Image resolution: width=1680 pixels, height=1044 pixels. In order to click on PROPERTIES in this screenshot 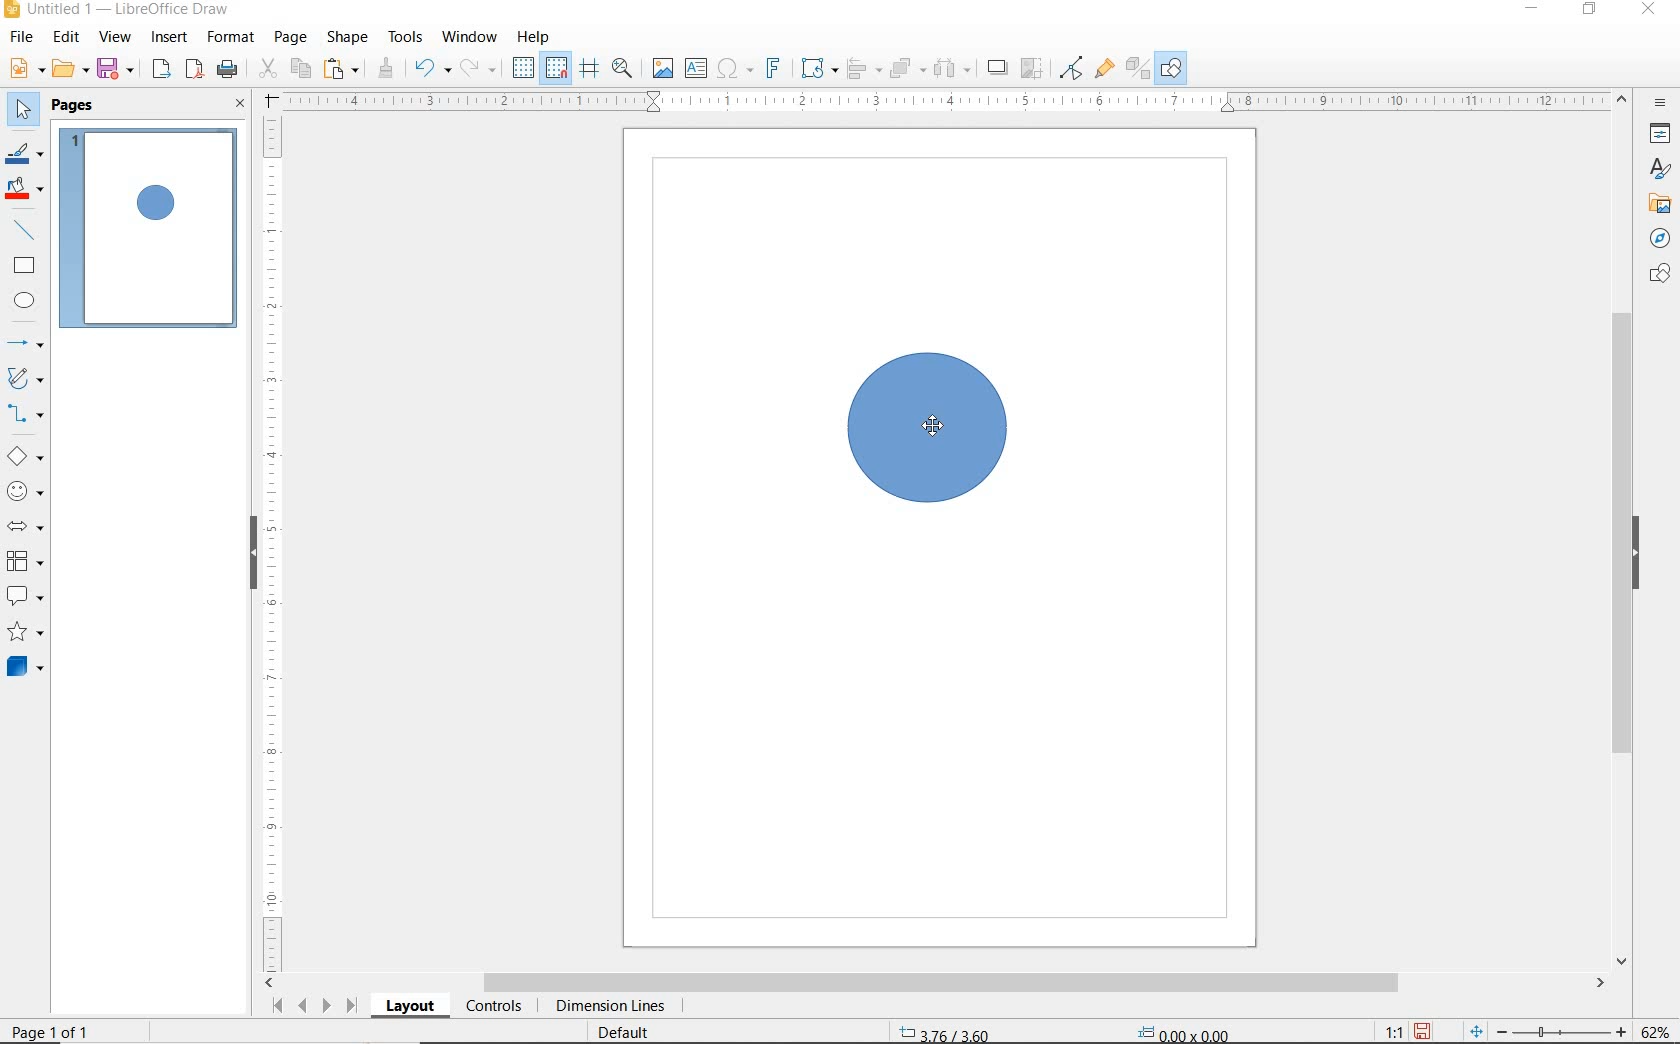, I will do `click(1662, 134)`.